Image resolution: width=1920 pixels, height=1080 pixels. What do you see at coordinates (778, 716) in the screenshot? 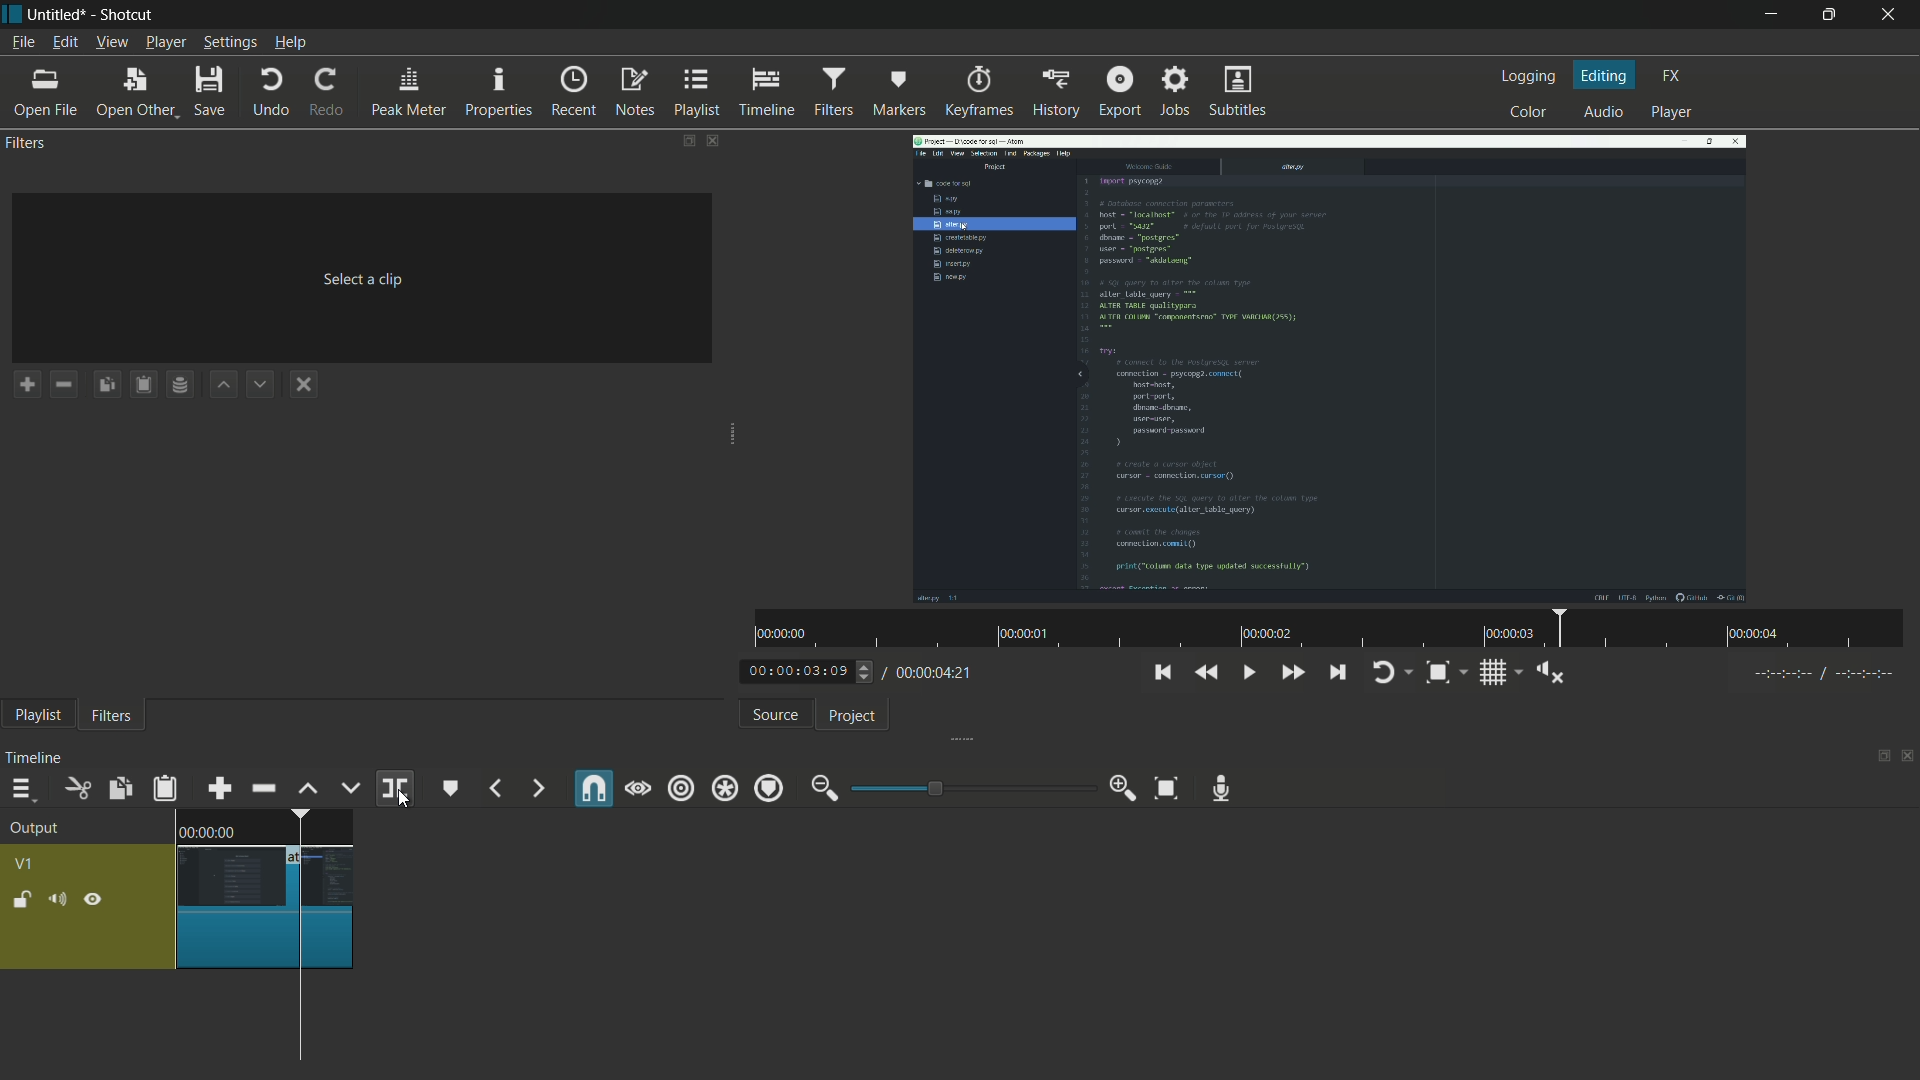
I see `source` at bounding box center [778, 716].